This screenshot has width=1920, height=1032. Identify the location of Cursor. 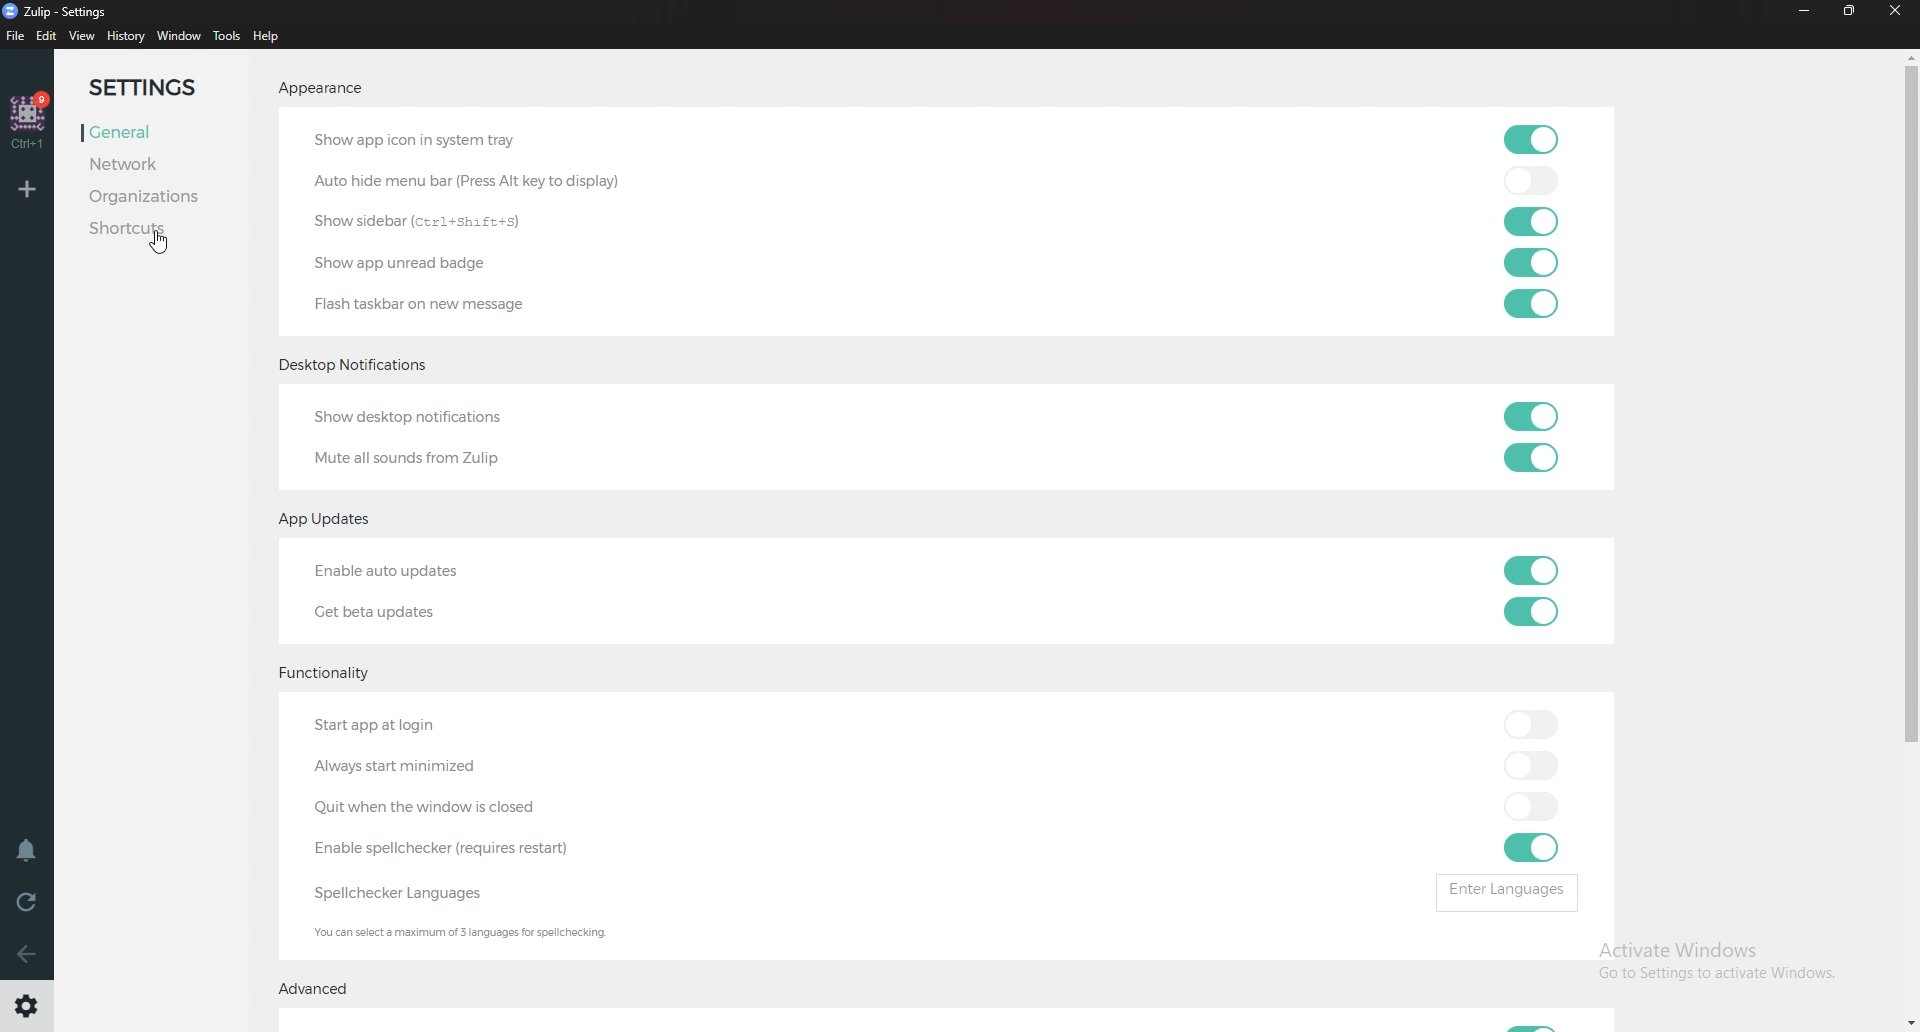
(157, 245).